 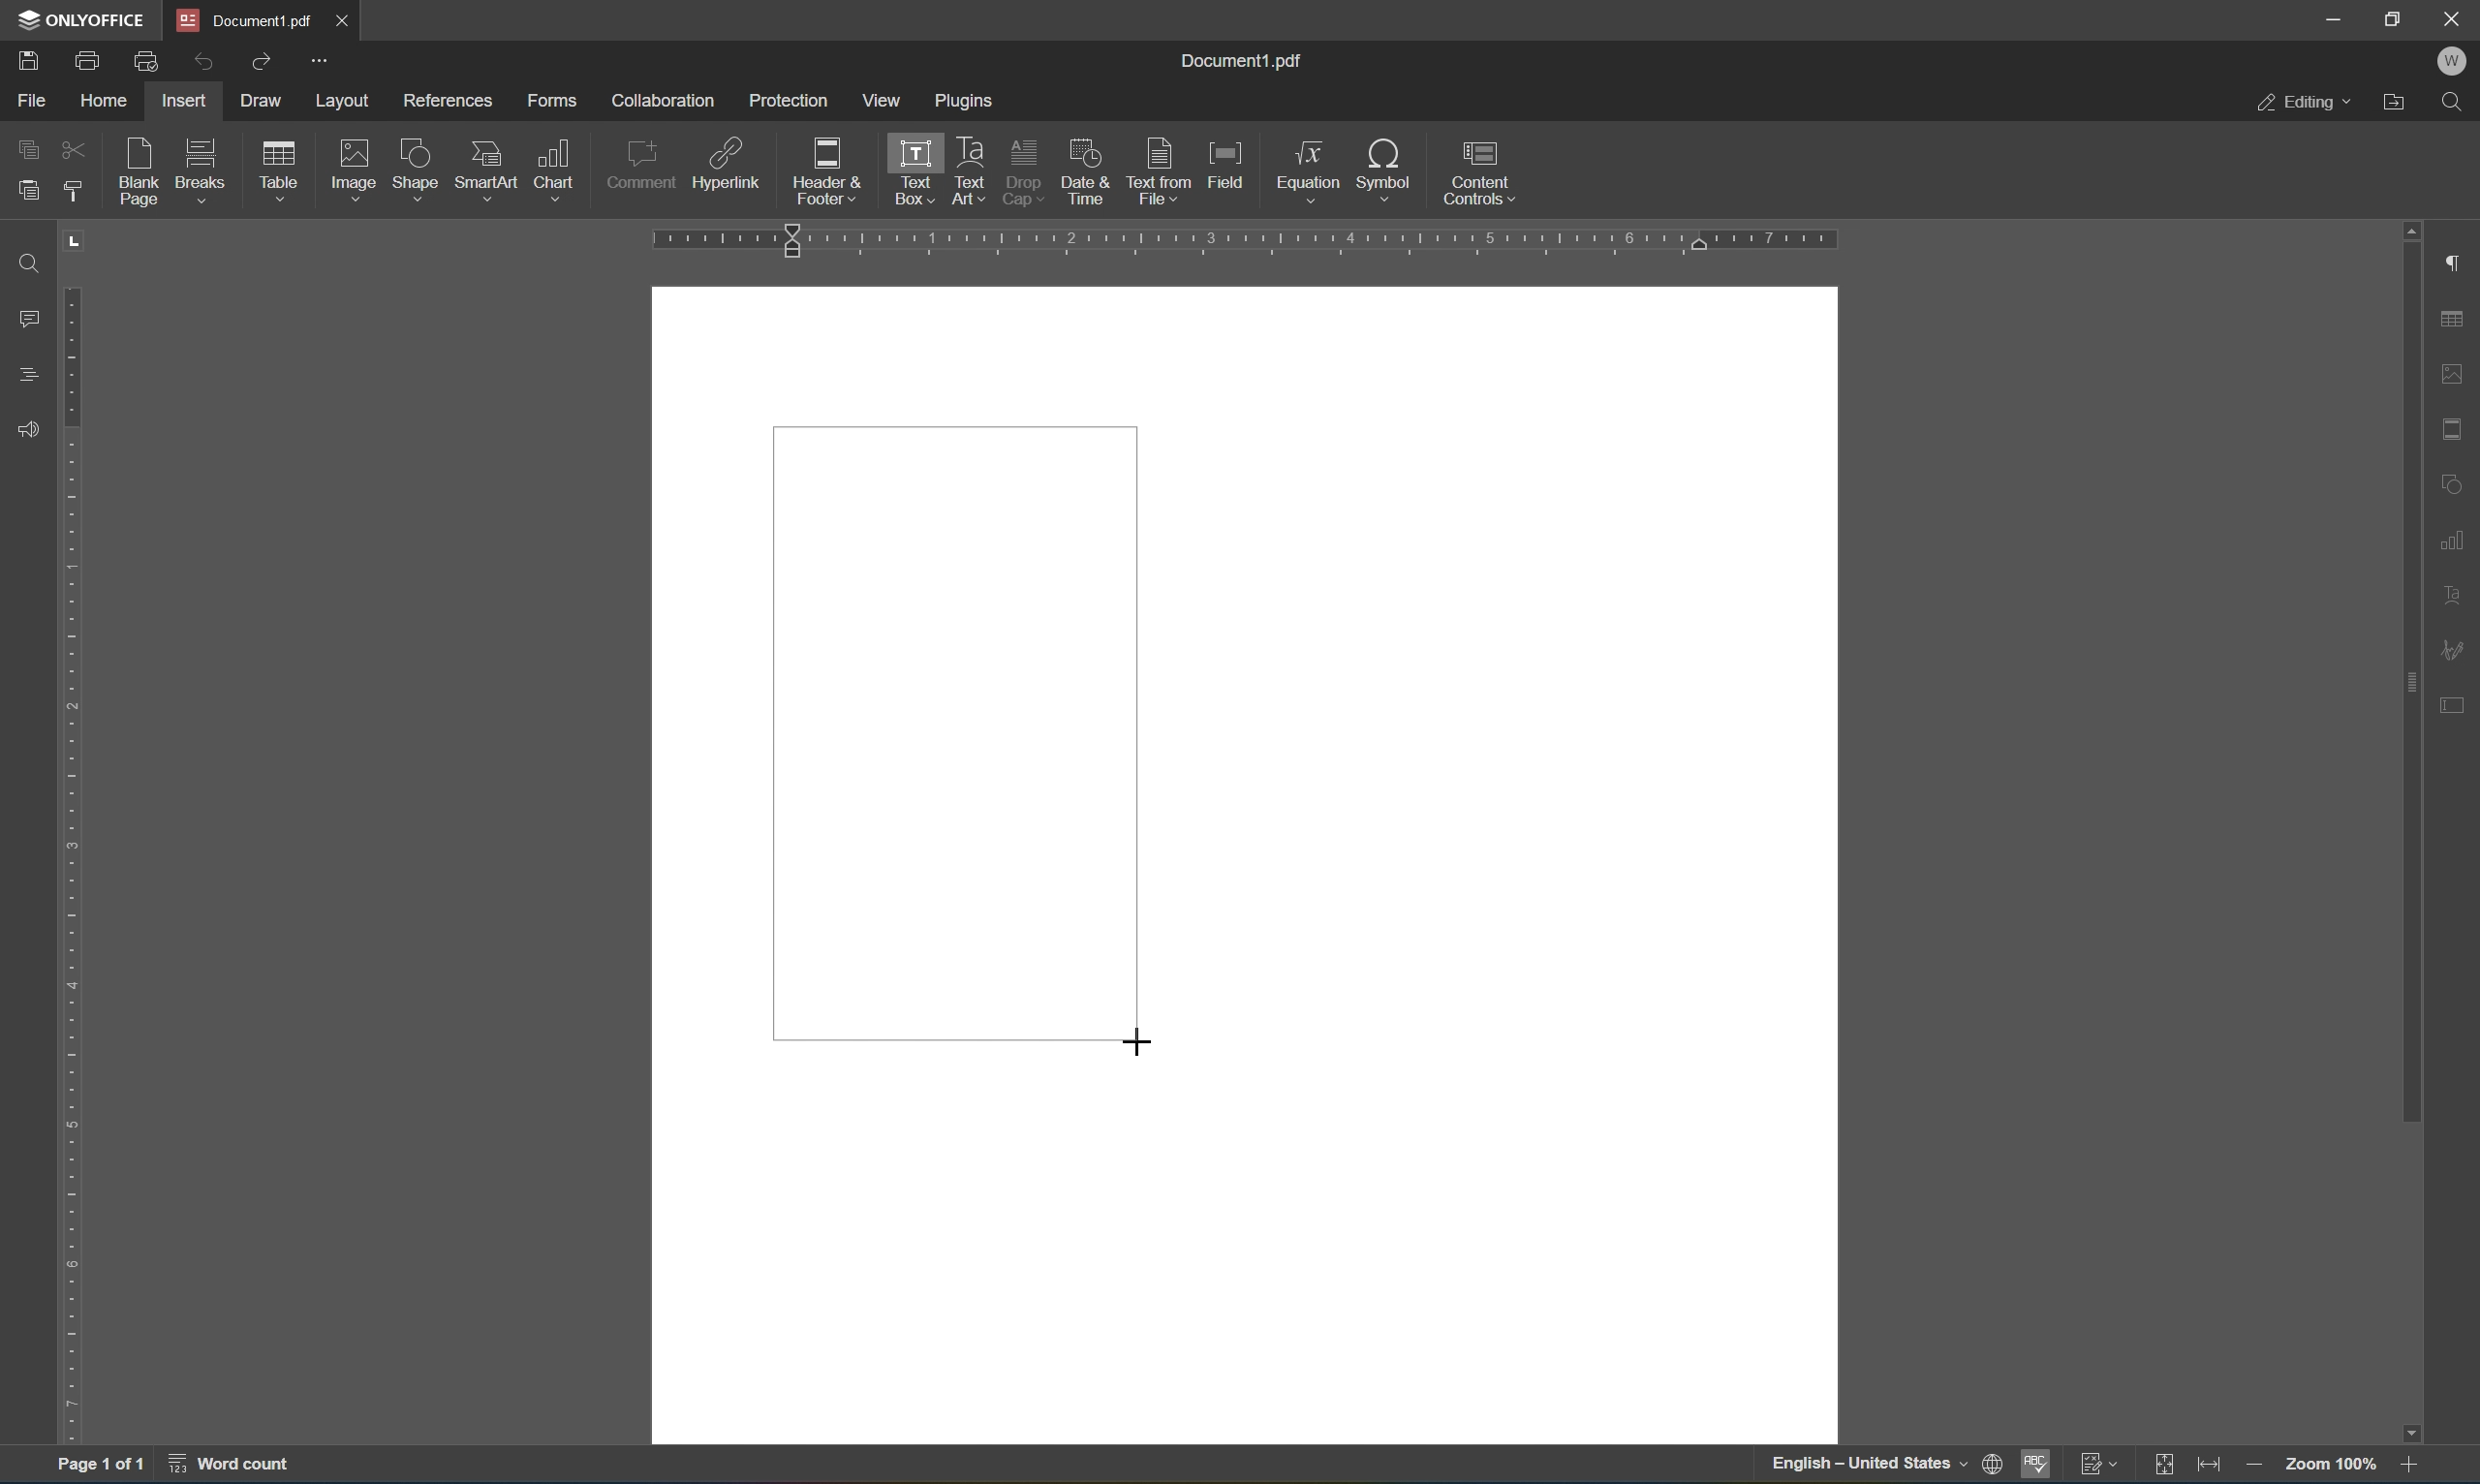 What do you see at coordinates (1309, 171) in the screenshot?
I see `equation` at bounding box center [1309, 171].